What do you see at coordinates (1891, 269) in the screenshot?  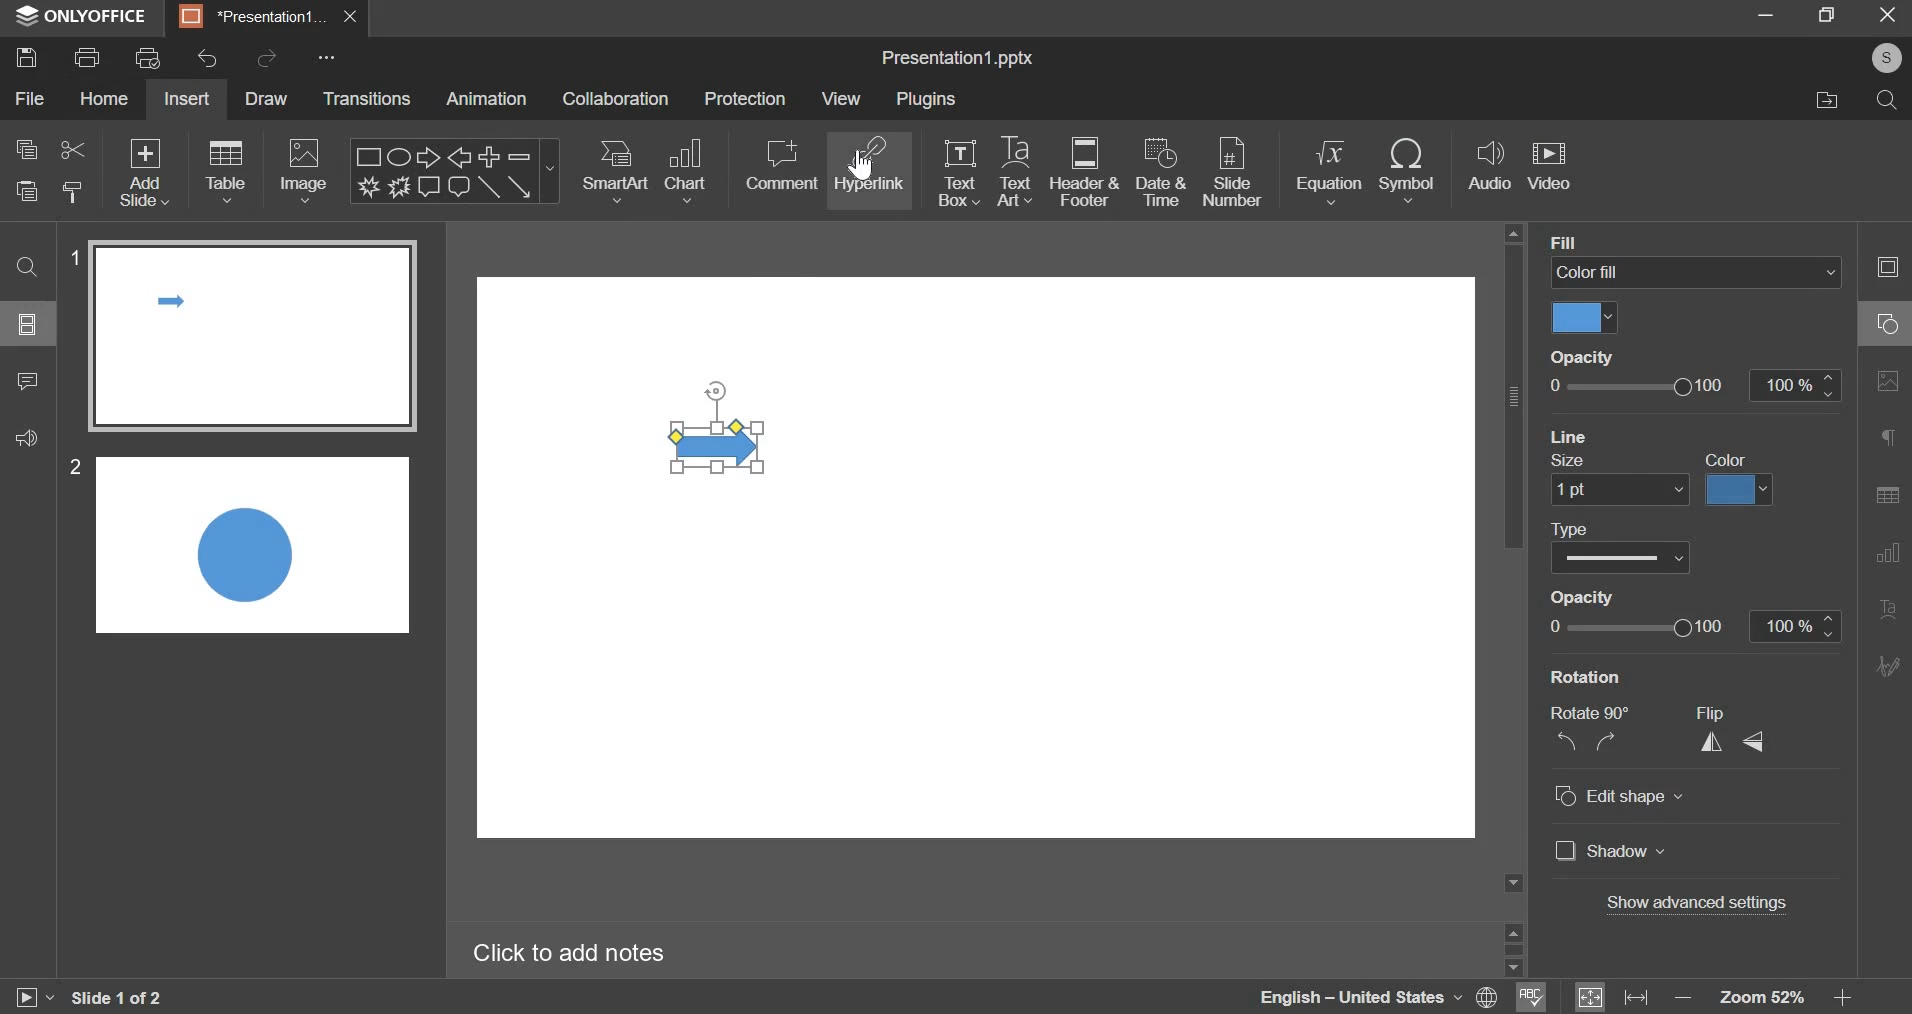 I see `Slide settings` at bounding box center [1891, 269].